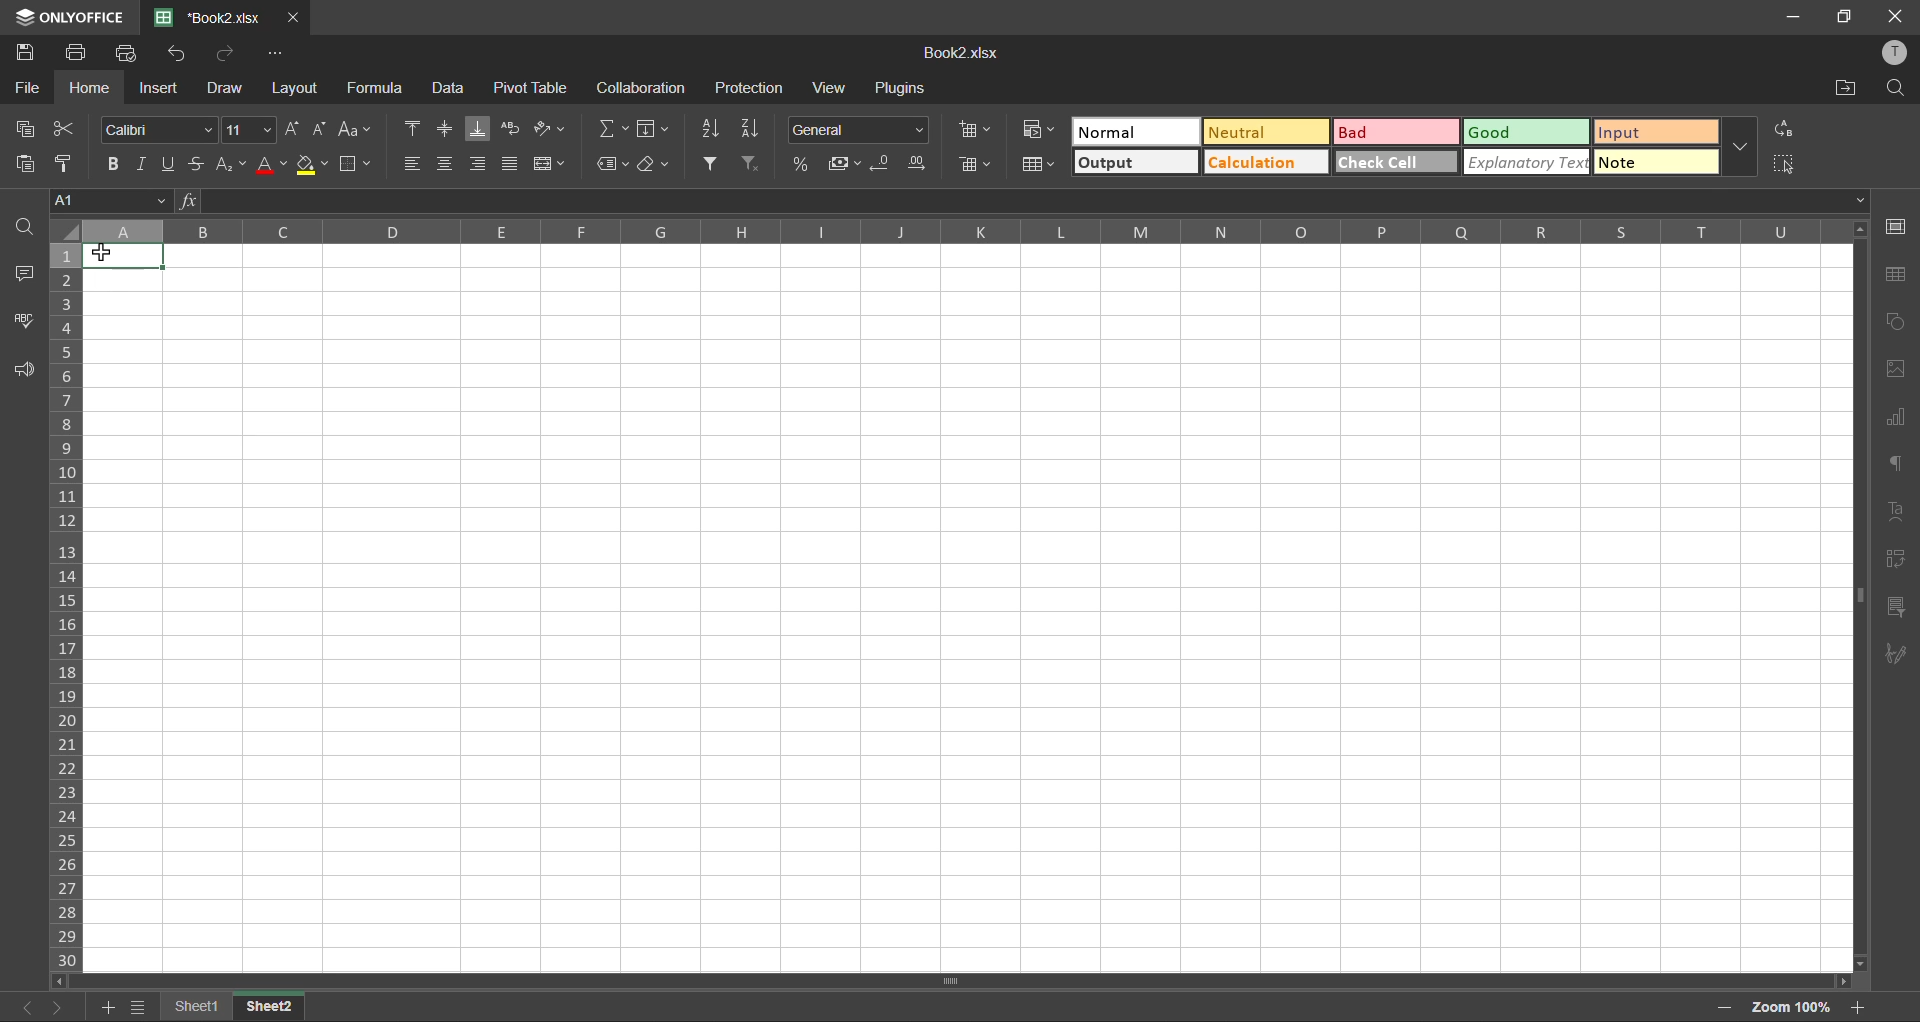 This screenshot has height=1022, width=1920. What do you see at coordinates (860, 131) in the screenshot?
I see `number format` at bounding box center [860, 131].